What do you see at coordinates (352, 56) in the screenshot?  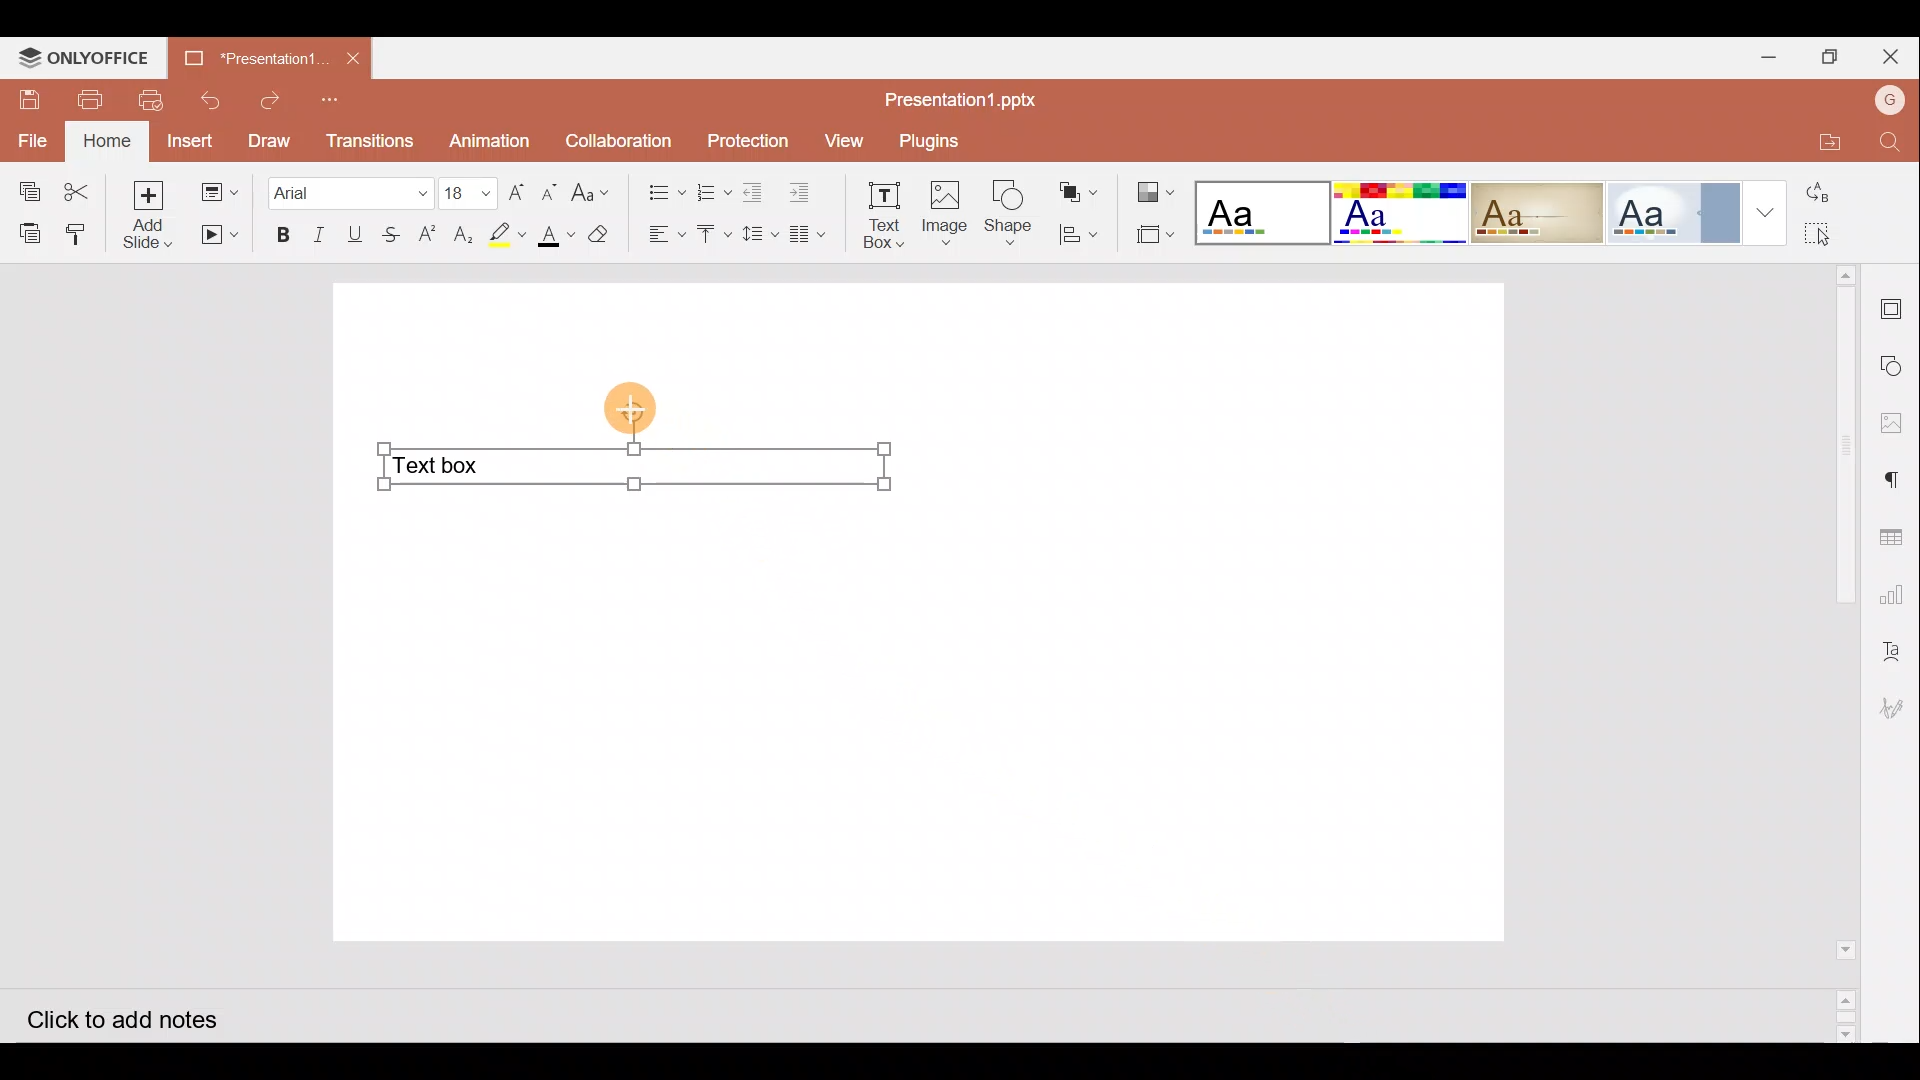 I see `Close document` at bounding box center [352, 56].